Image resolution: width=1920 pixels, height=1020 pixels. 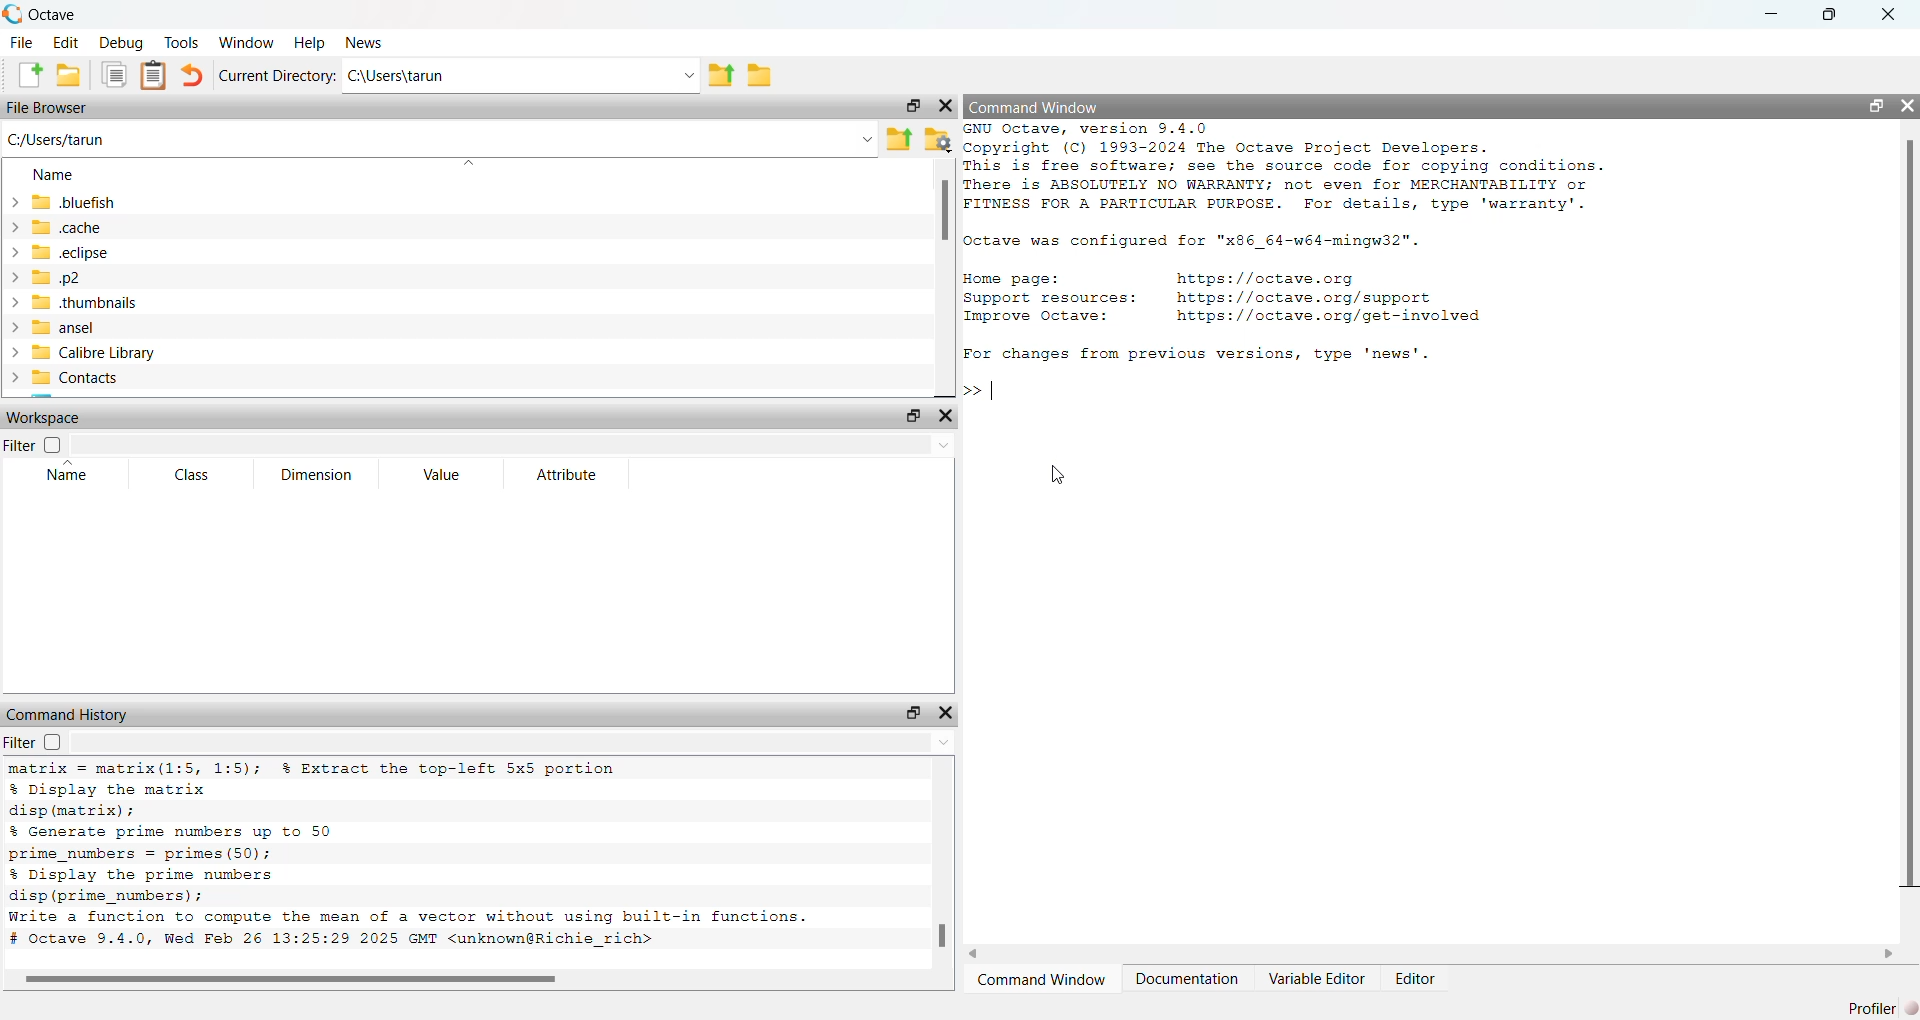 I want to click on .eclipse, so click(x=70, y=254).